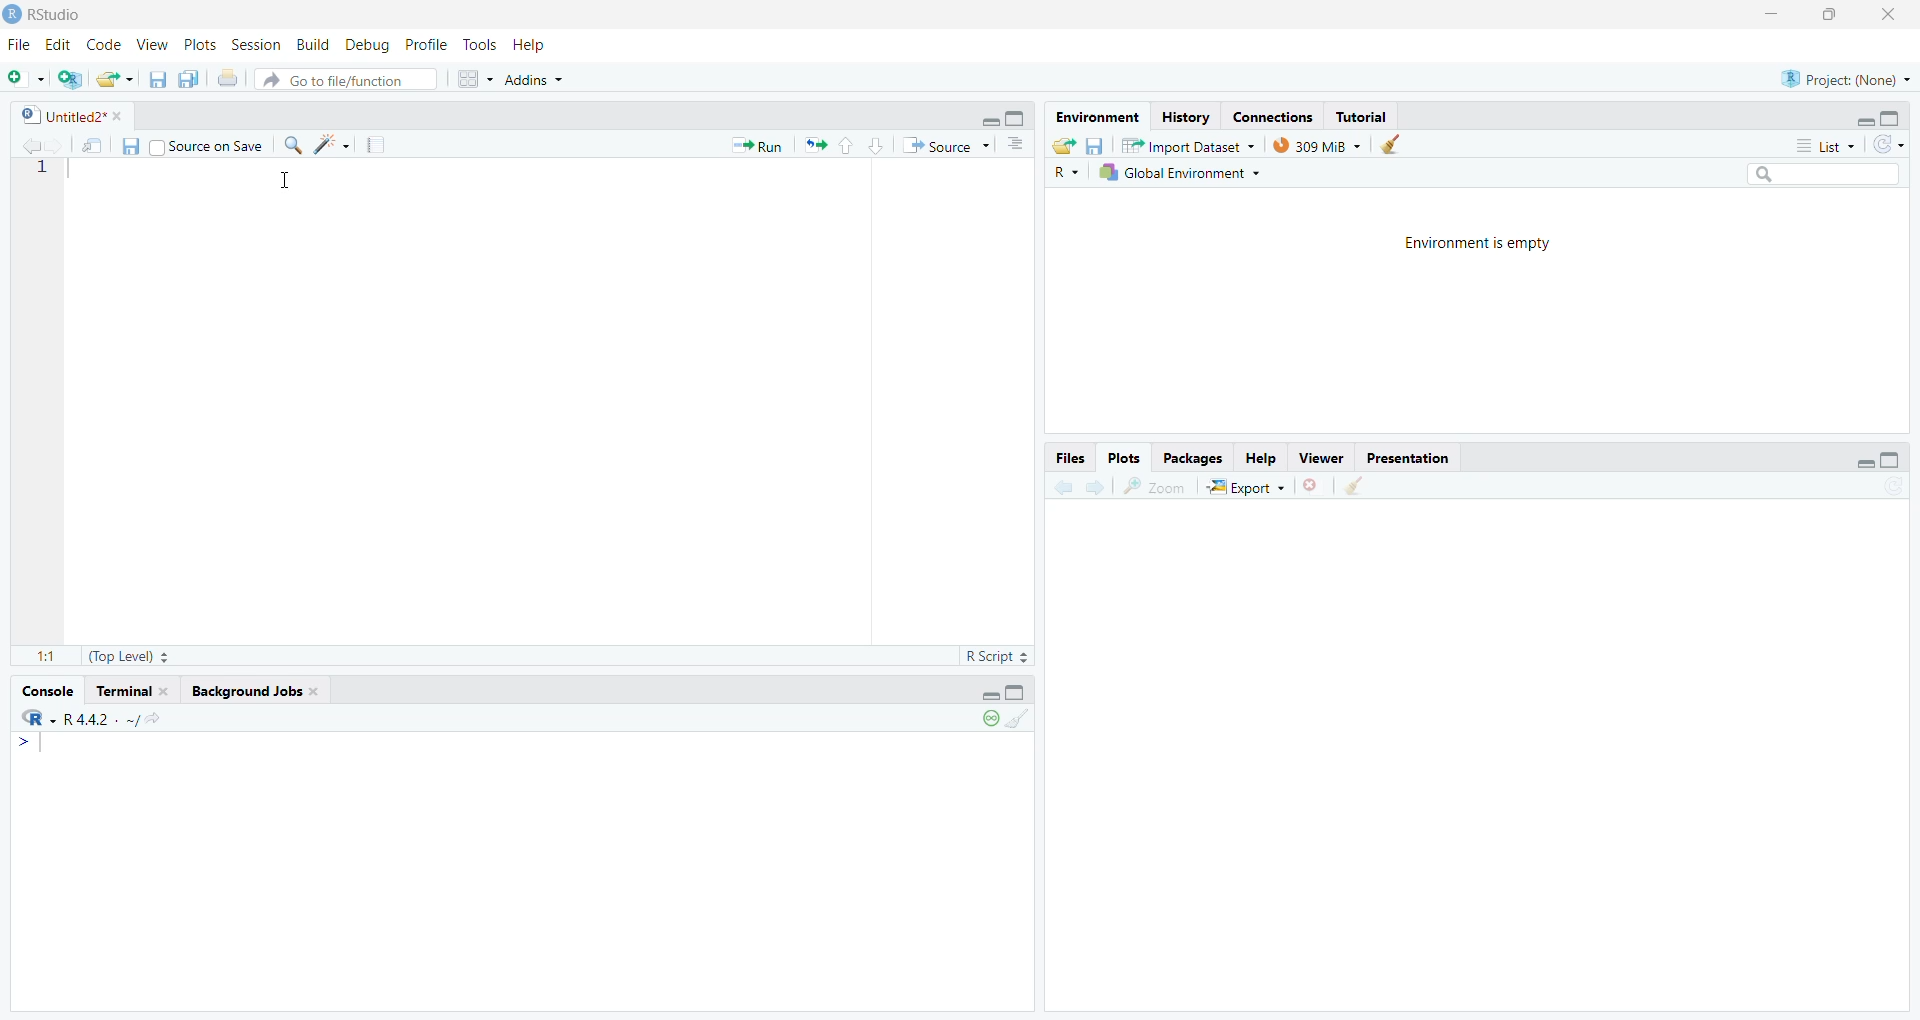  I want to click on grid, so click(467, 82).